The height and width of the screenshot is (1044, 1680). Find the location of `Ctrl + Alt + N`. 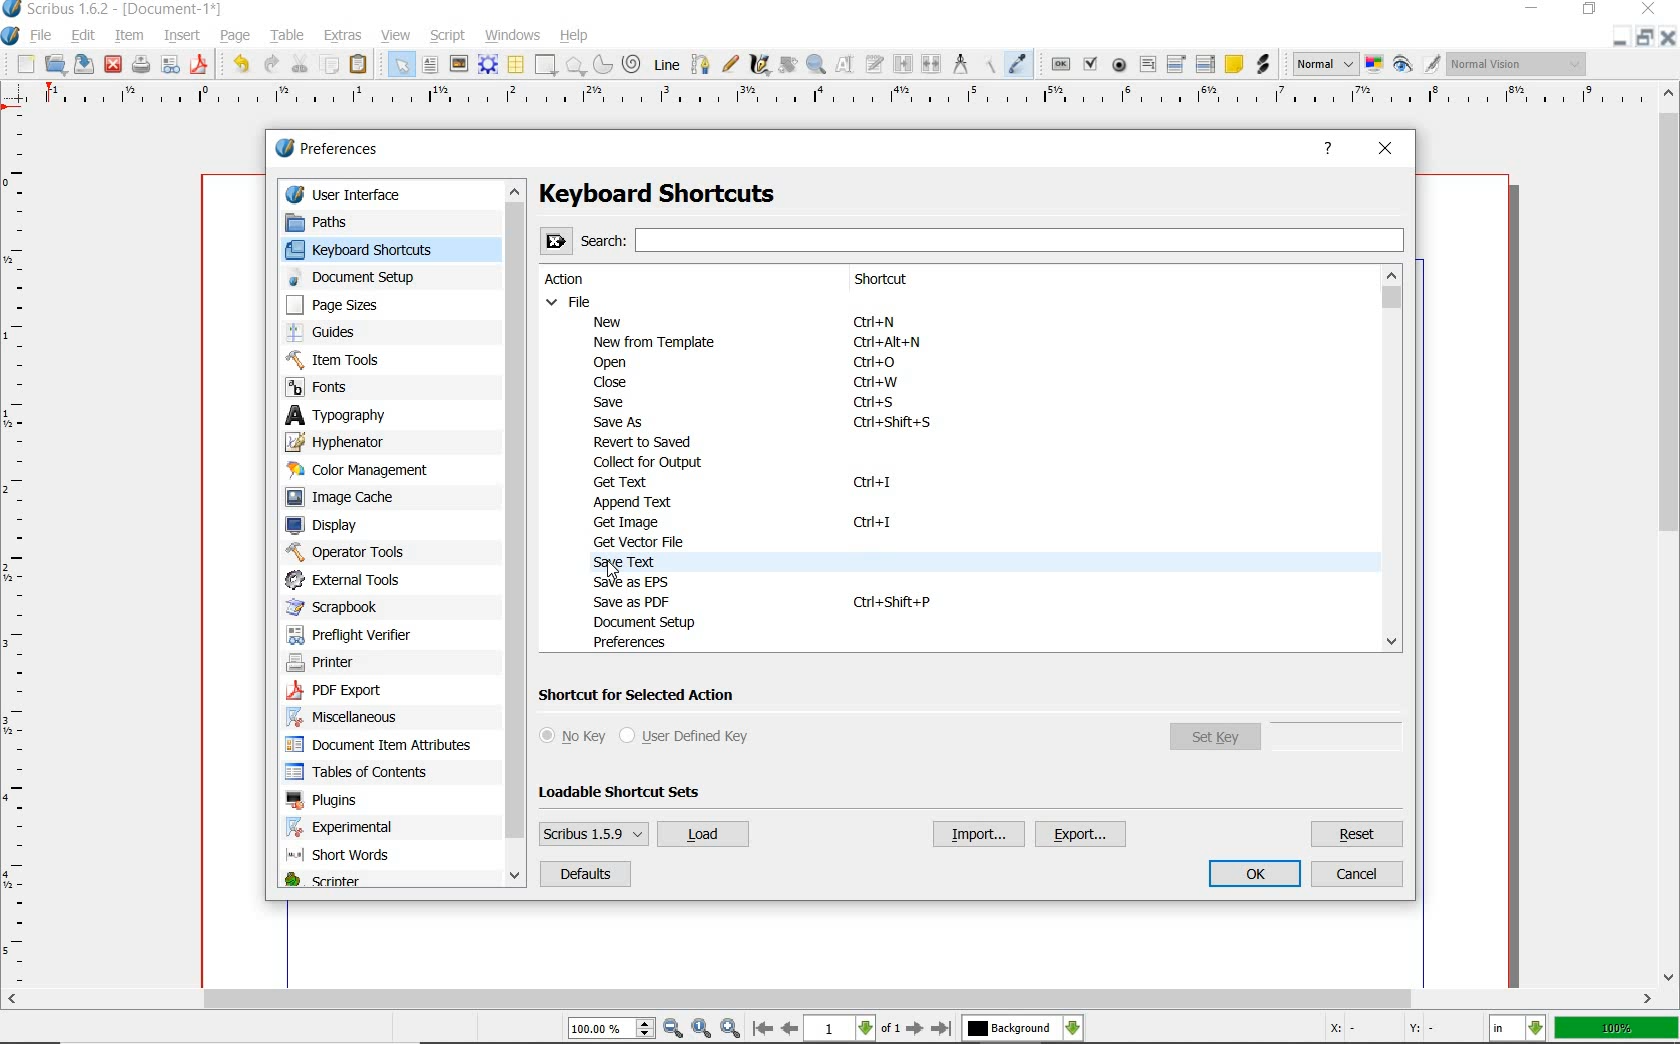

Ctrl + Alt + N is located at coordinates (887, 345).